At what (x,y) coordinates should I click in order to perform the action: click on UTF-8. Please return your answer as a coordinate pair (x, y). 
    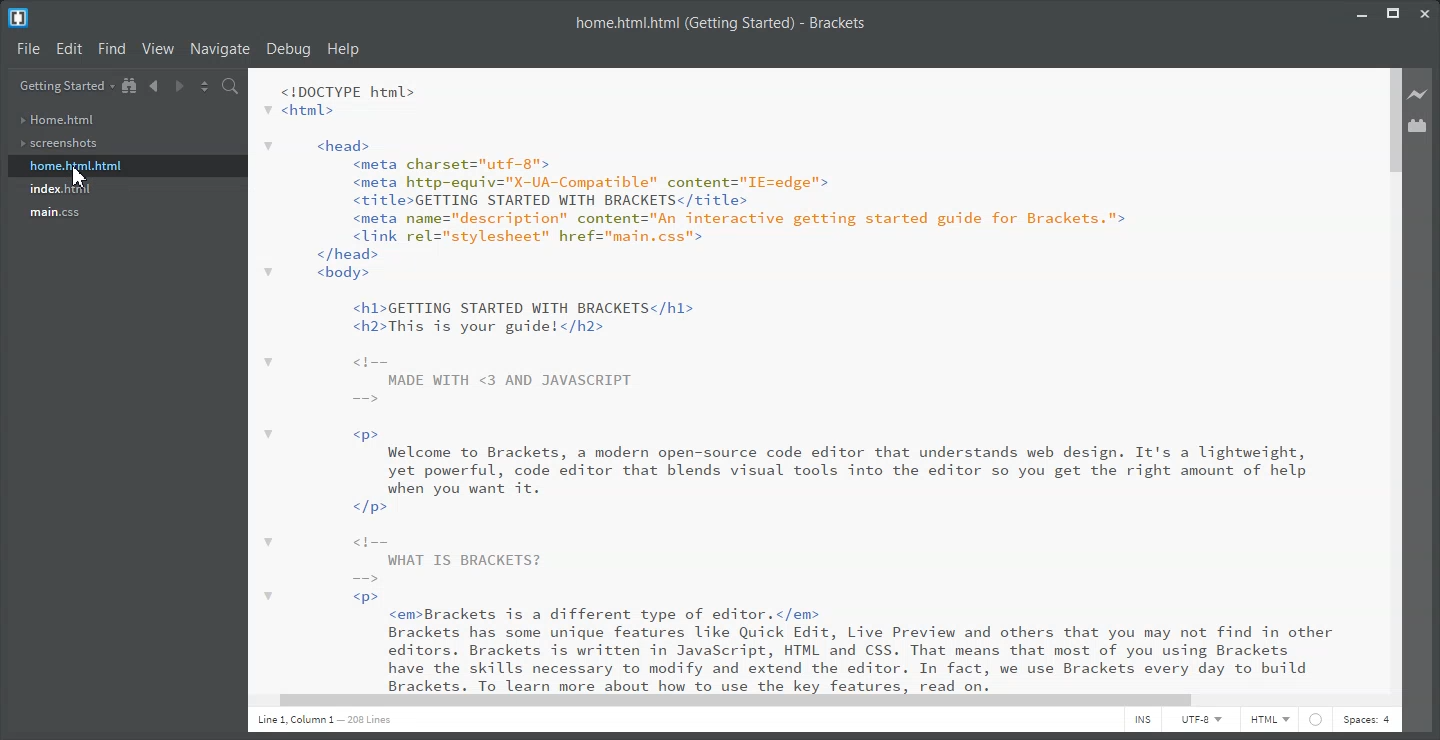
    Looking at the image, I should click on (1202, 722).